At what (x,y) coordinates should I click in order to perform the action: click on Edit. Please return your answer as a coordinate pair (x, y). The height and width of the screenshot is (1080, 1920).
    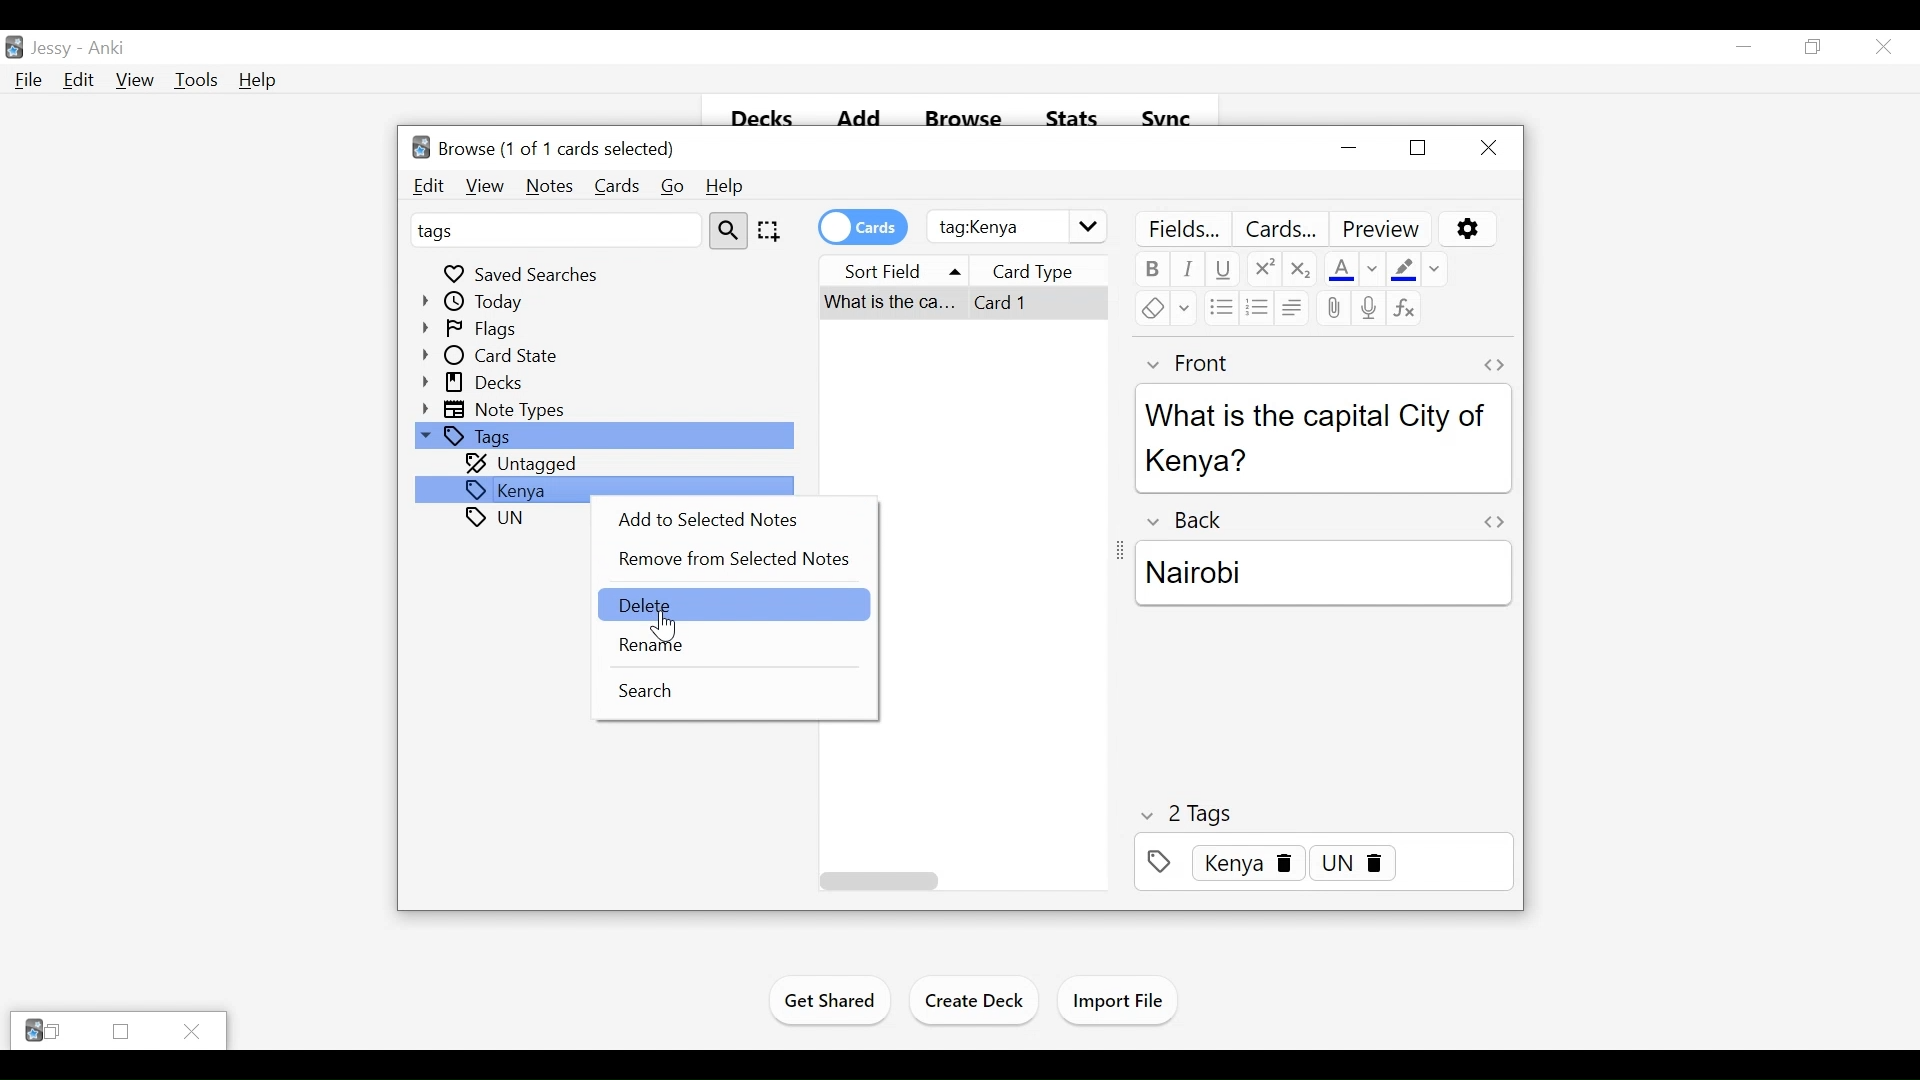
    Looking at the image, I should click on (430, 187).